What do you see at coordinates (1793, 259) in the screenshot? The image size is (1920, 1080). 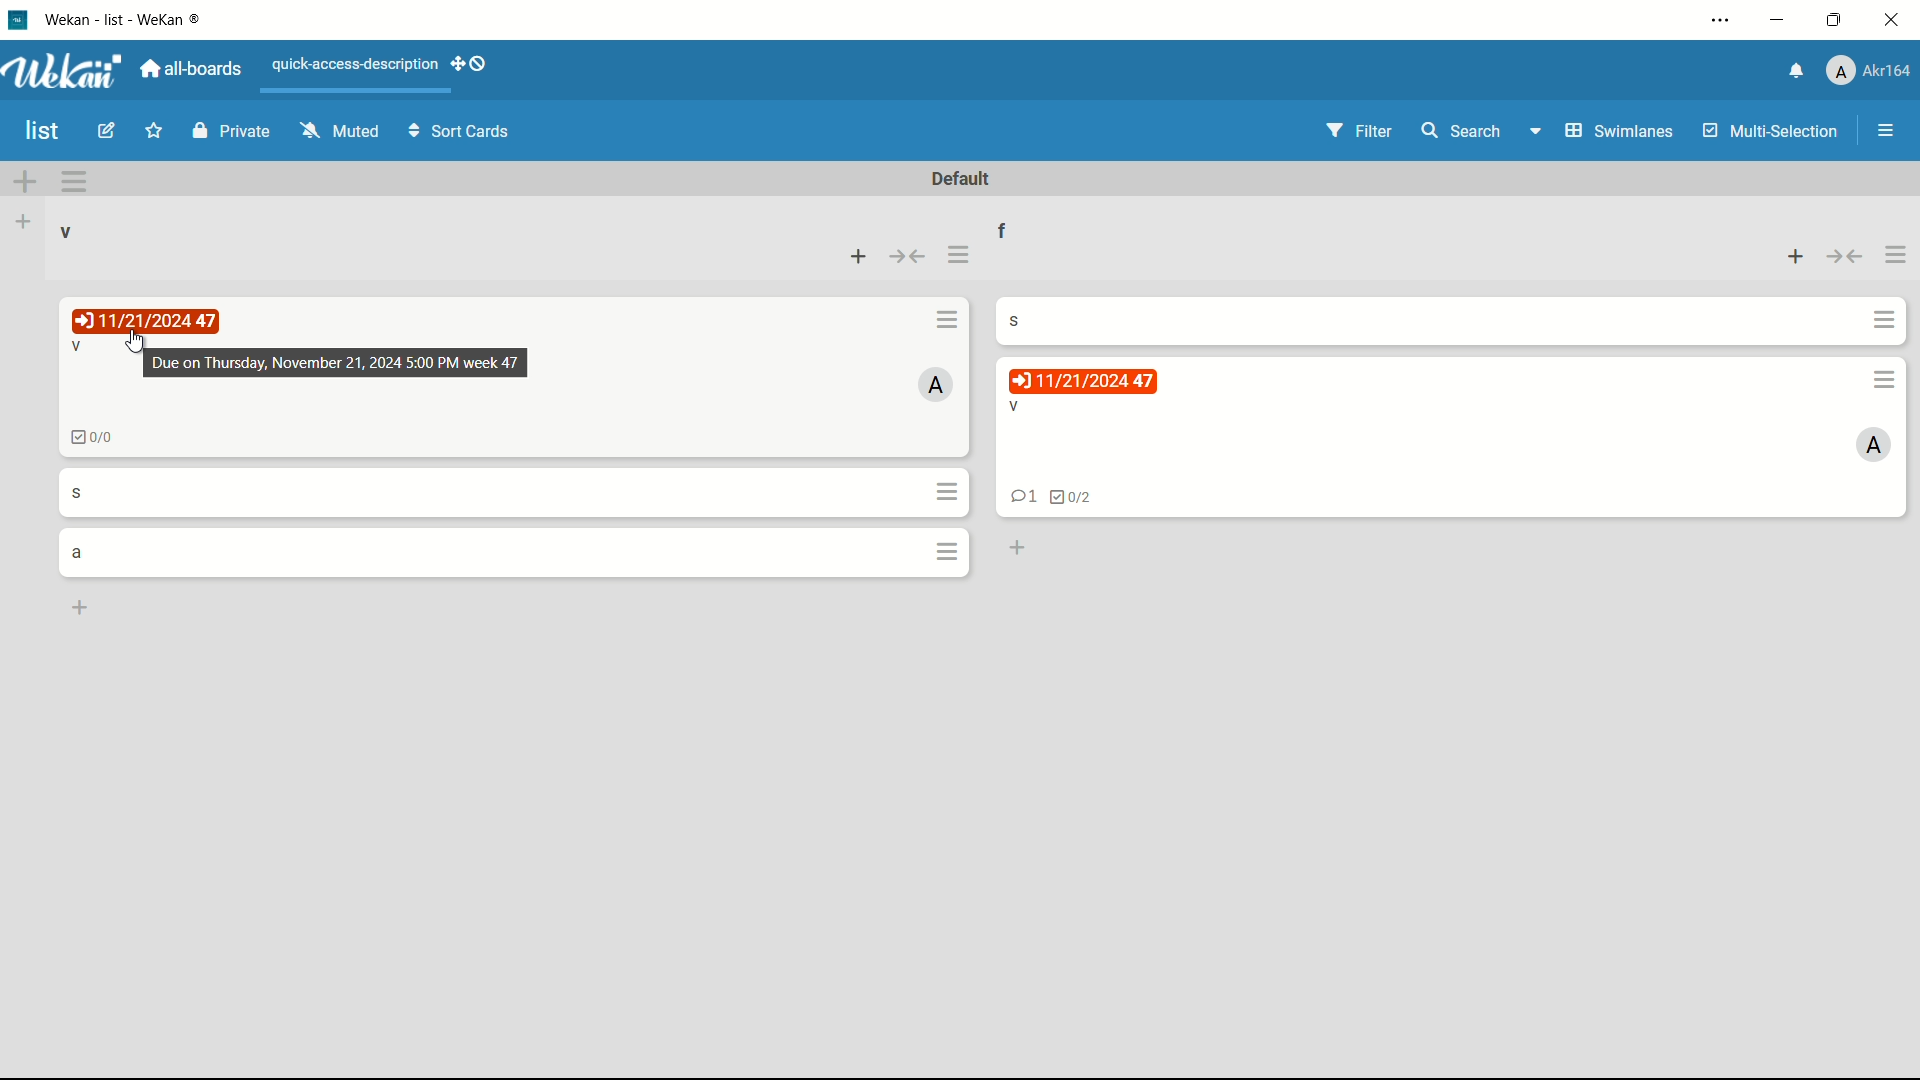 I see `add card to top of list` at bounding box center [1793, 259].